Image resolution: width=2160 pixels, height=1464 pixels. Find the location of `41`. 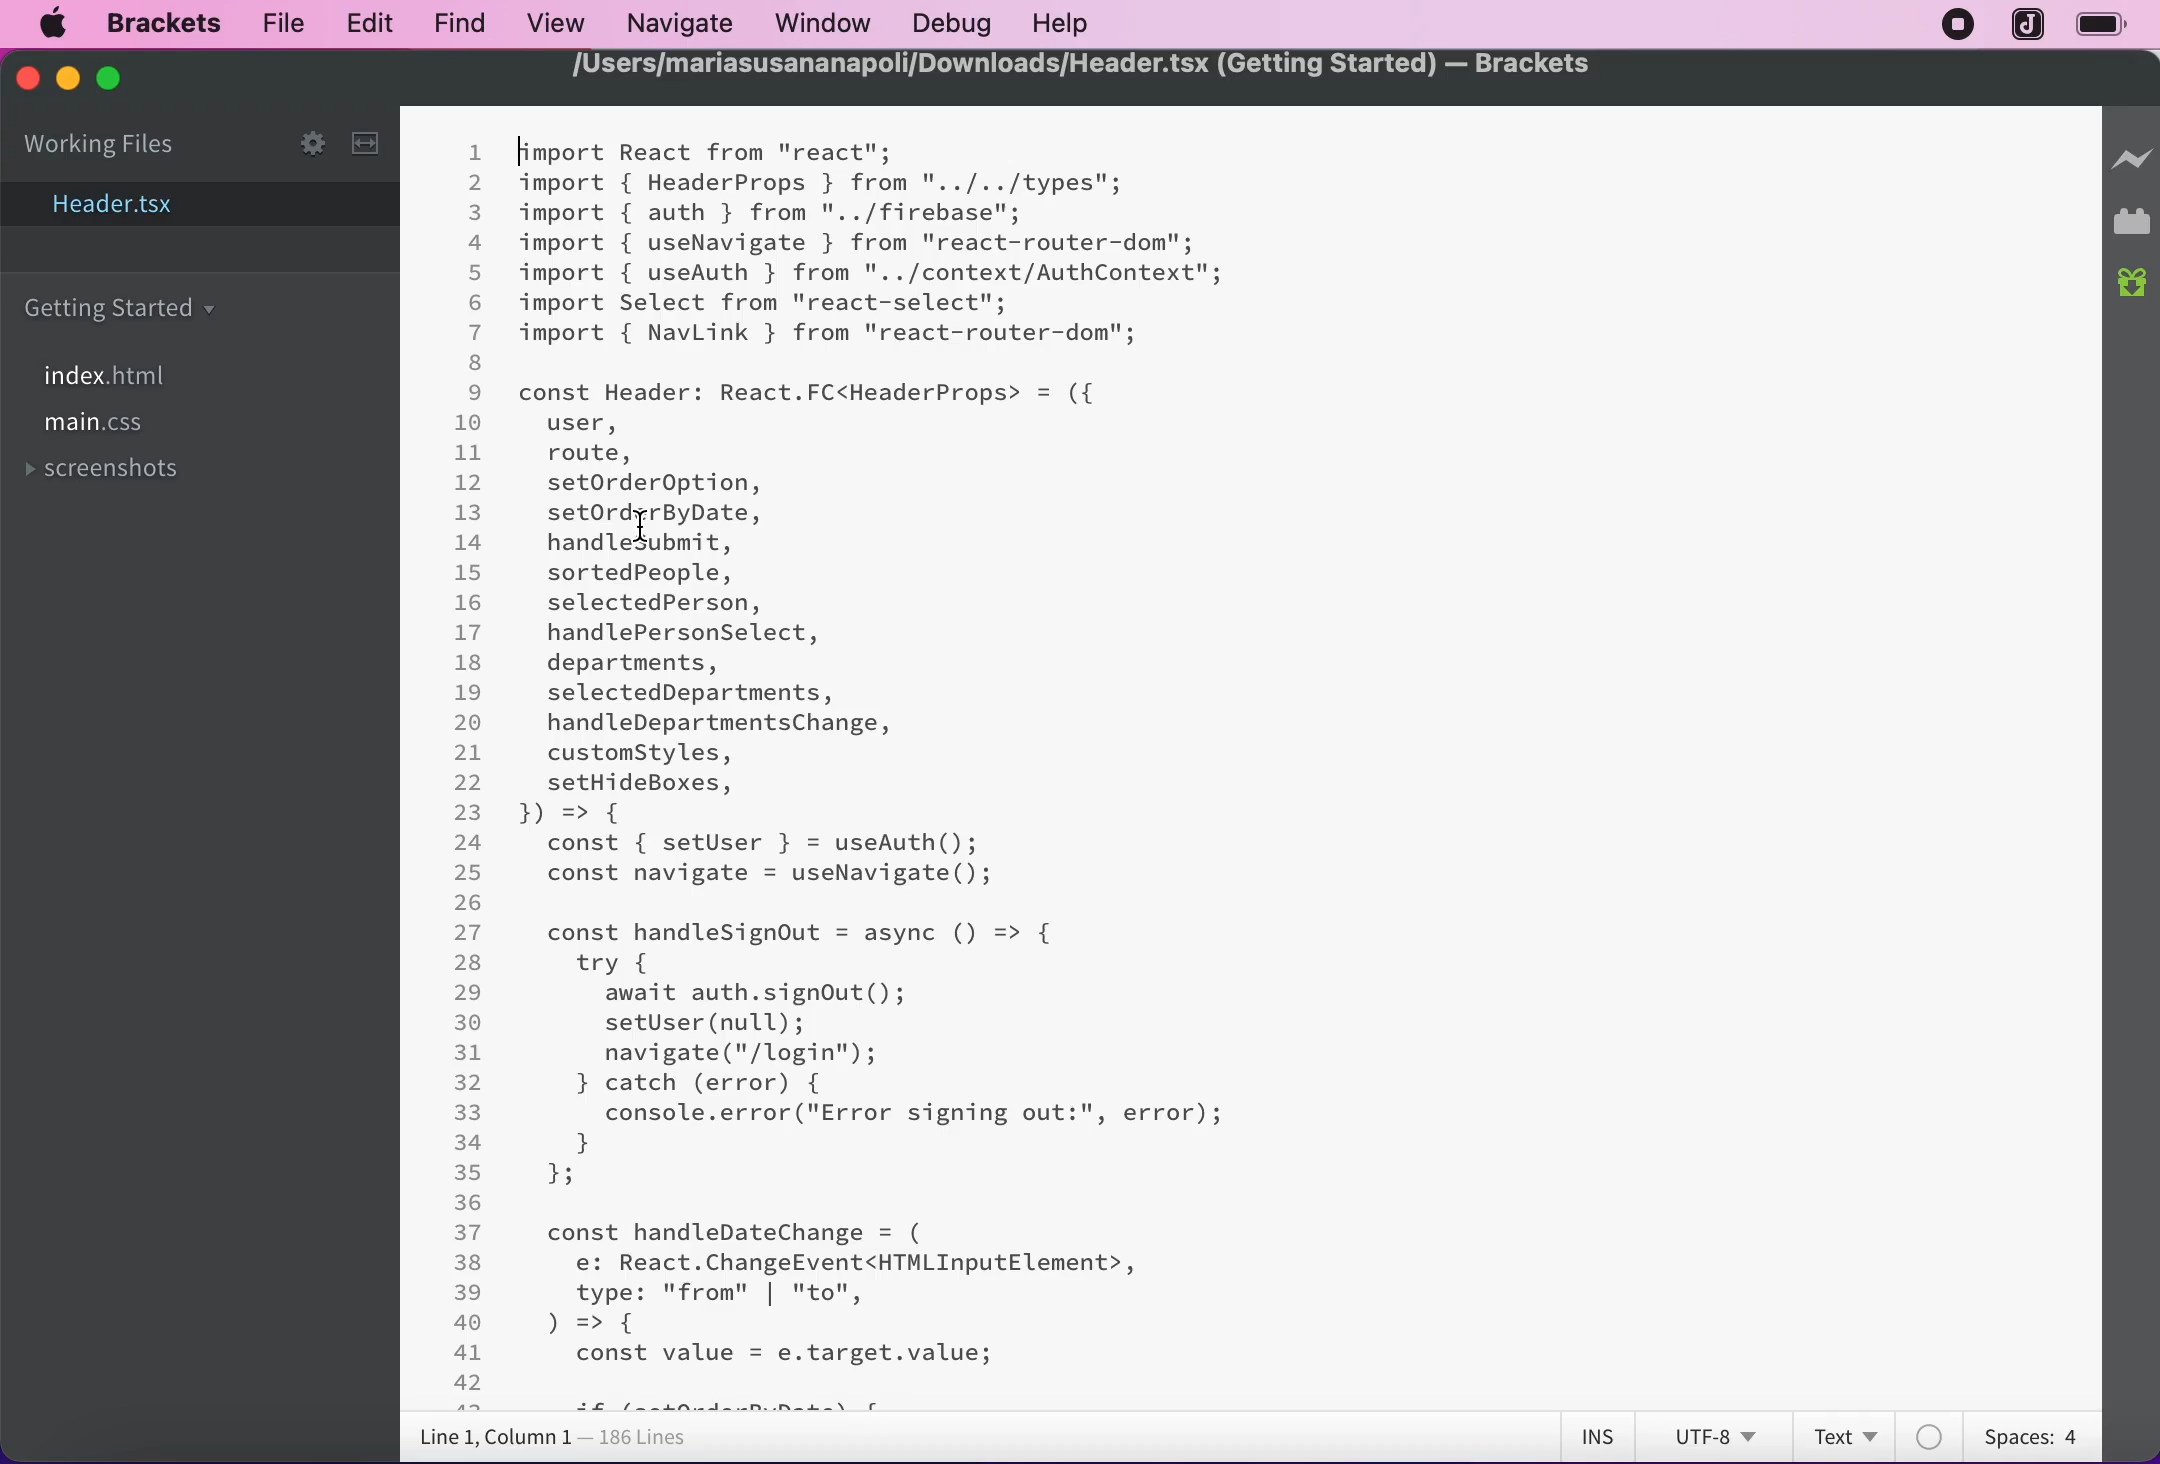

41 is located at coordinates (468, 1353).